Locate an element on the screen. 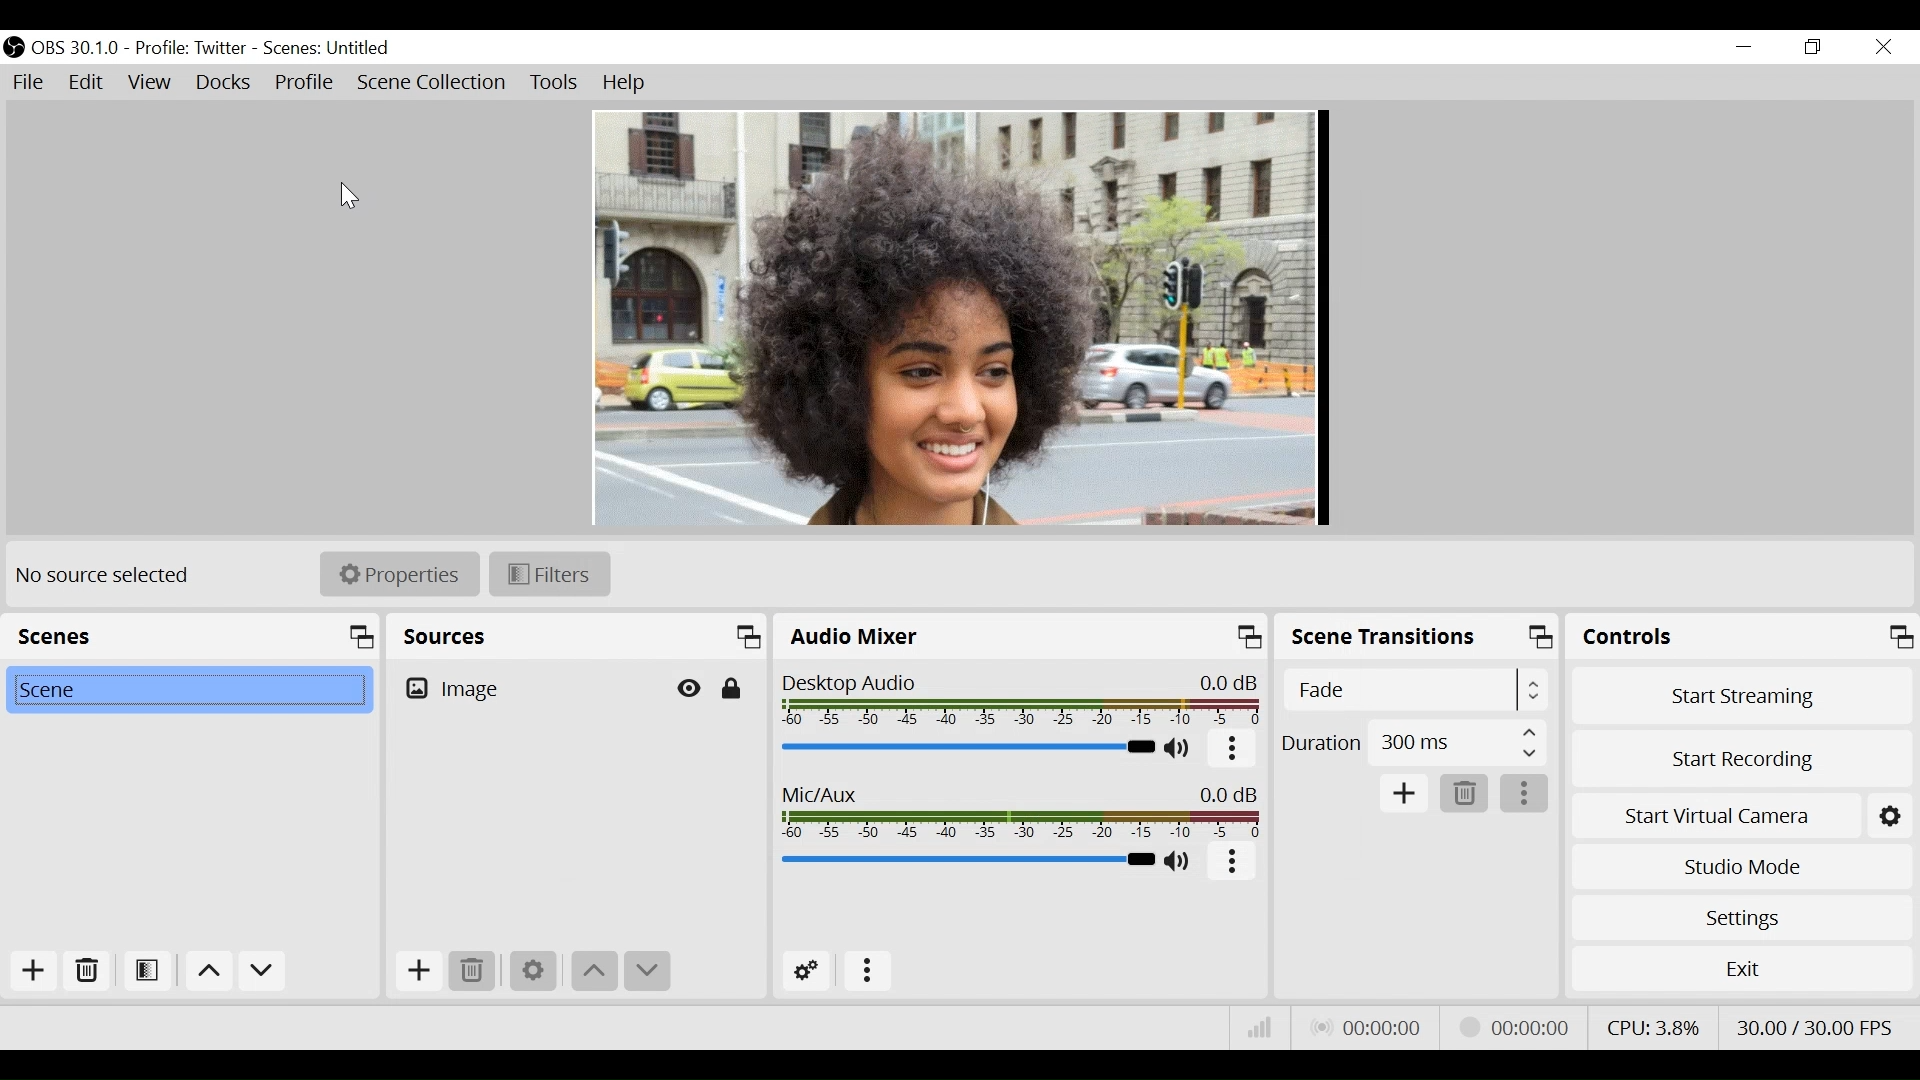 Image resolution: width=1920 pixels, height=1080 pixels. Hide/Display is located at coordinates (691, 688).